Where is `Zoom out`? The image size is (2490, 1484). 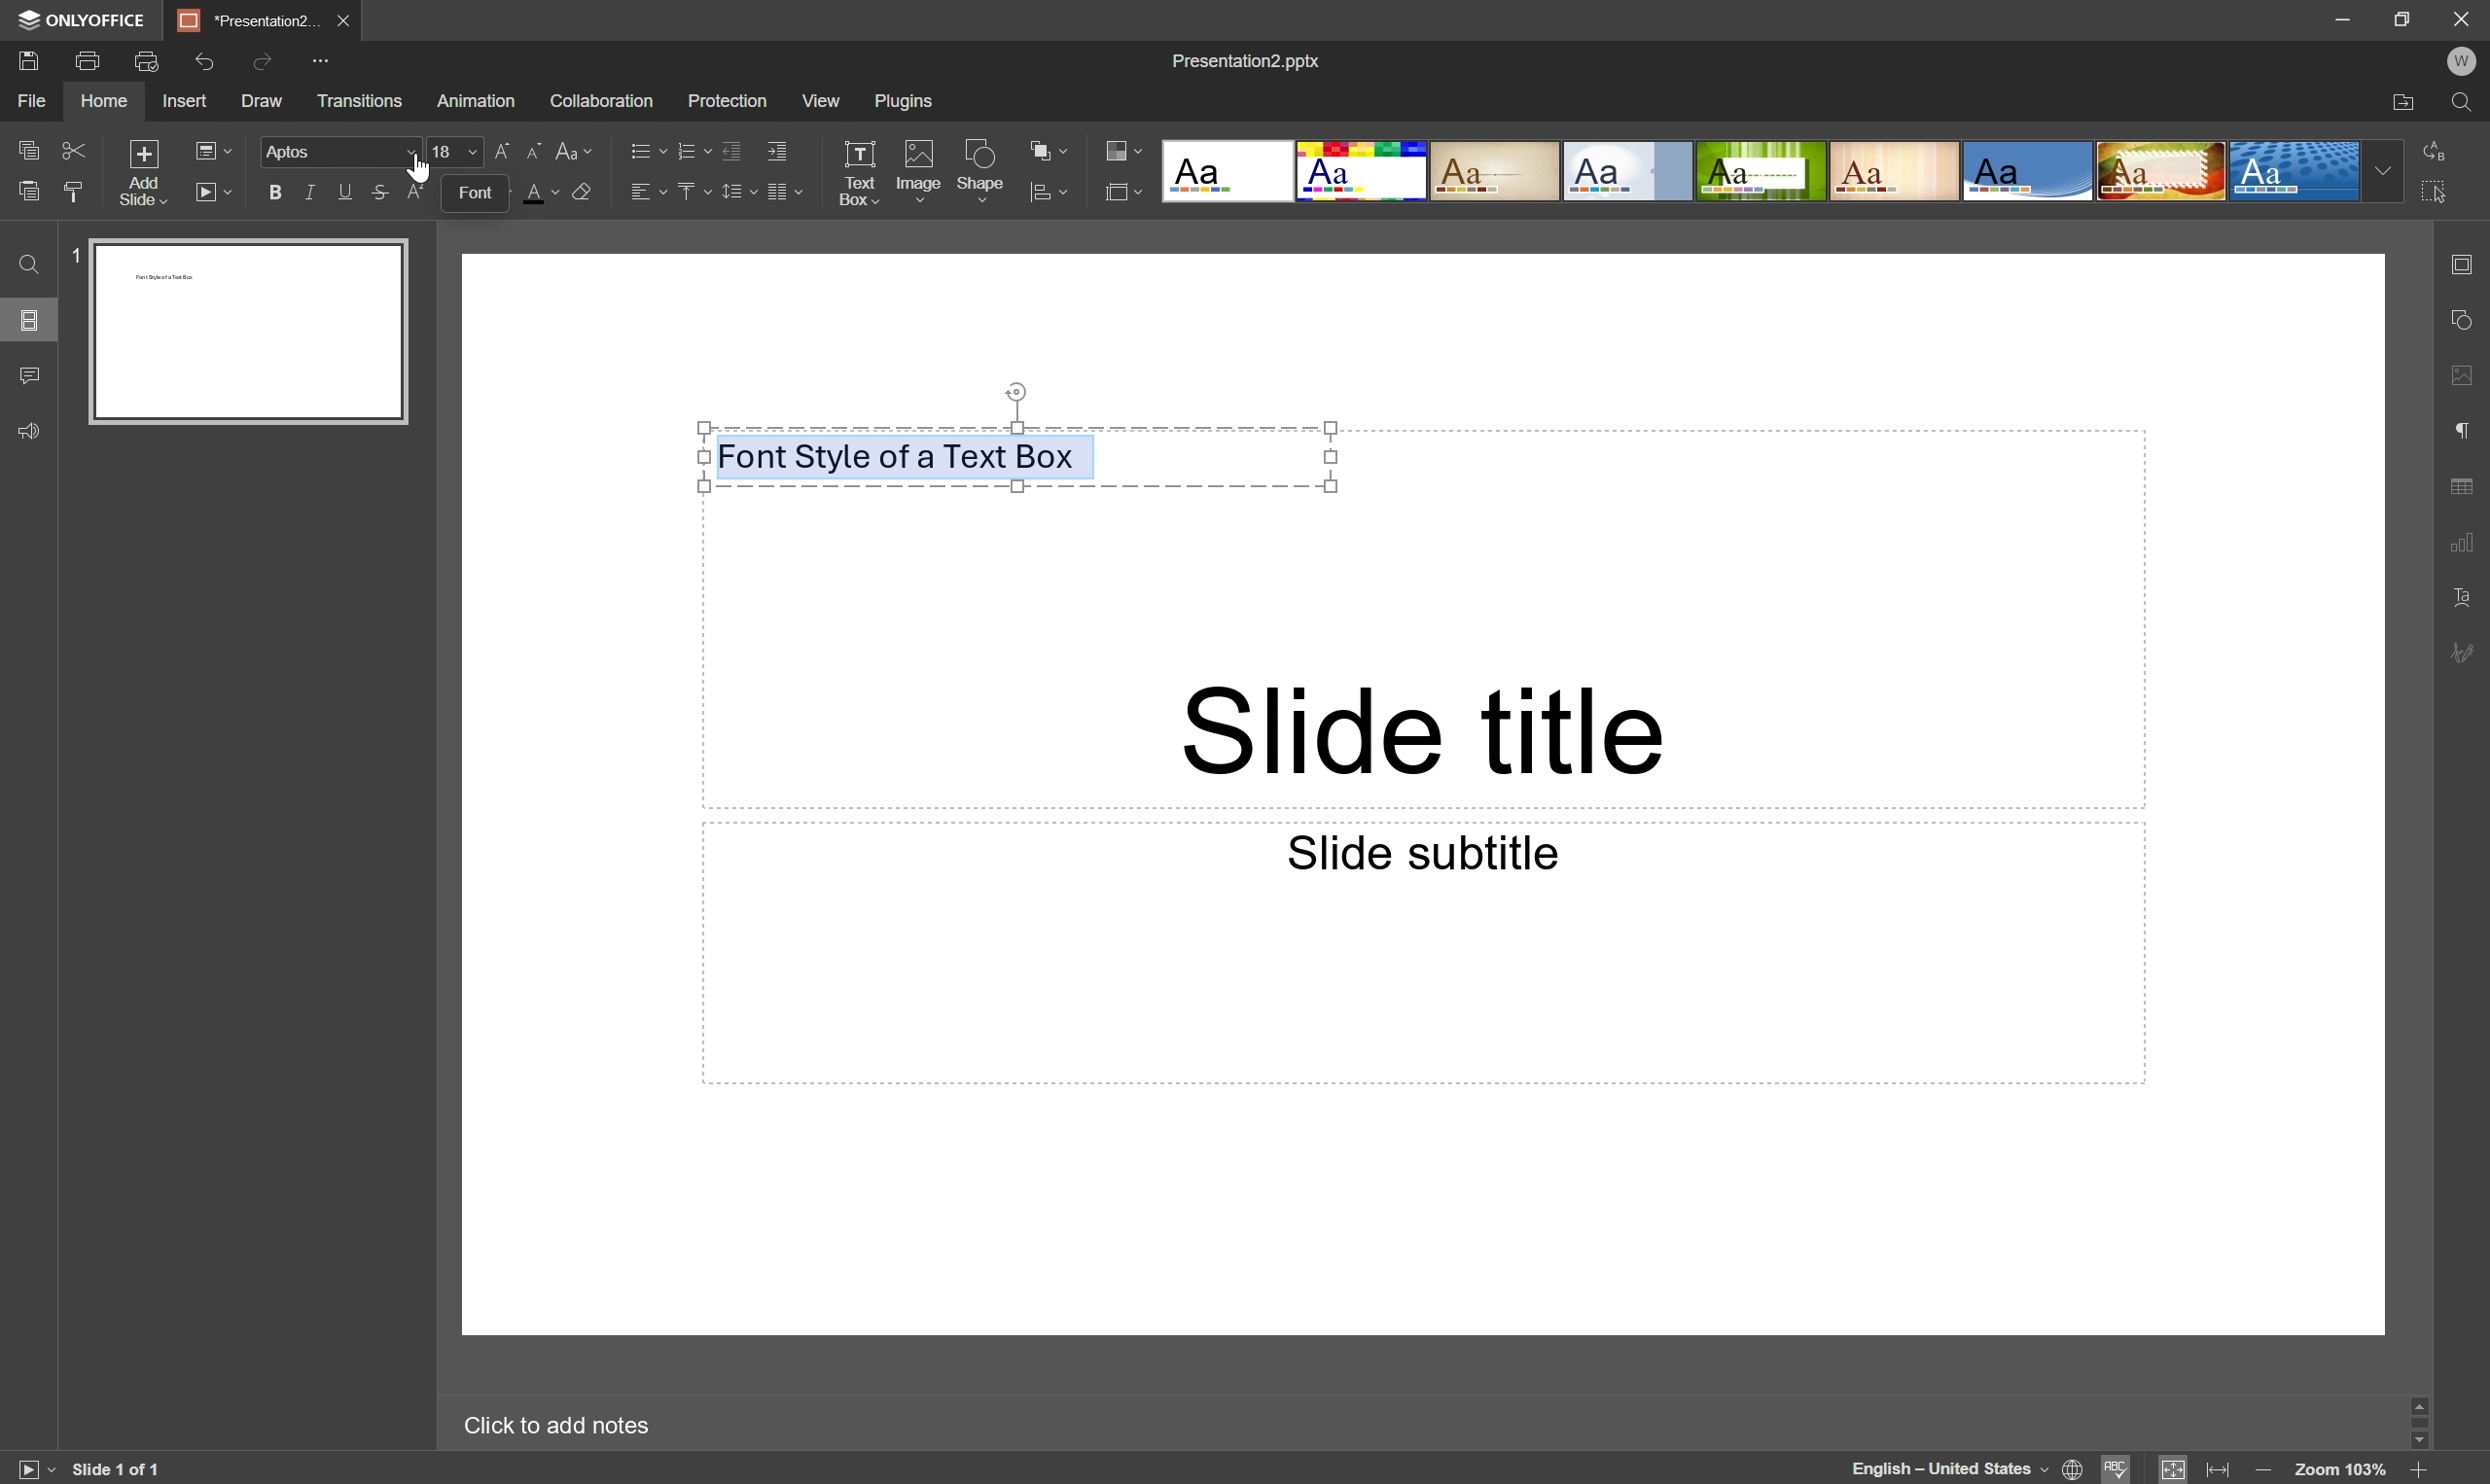 Zoom out is located at coordinates (2261, 1470).